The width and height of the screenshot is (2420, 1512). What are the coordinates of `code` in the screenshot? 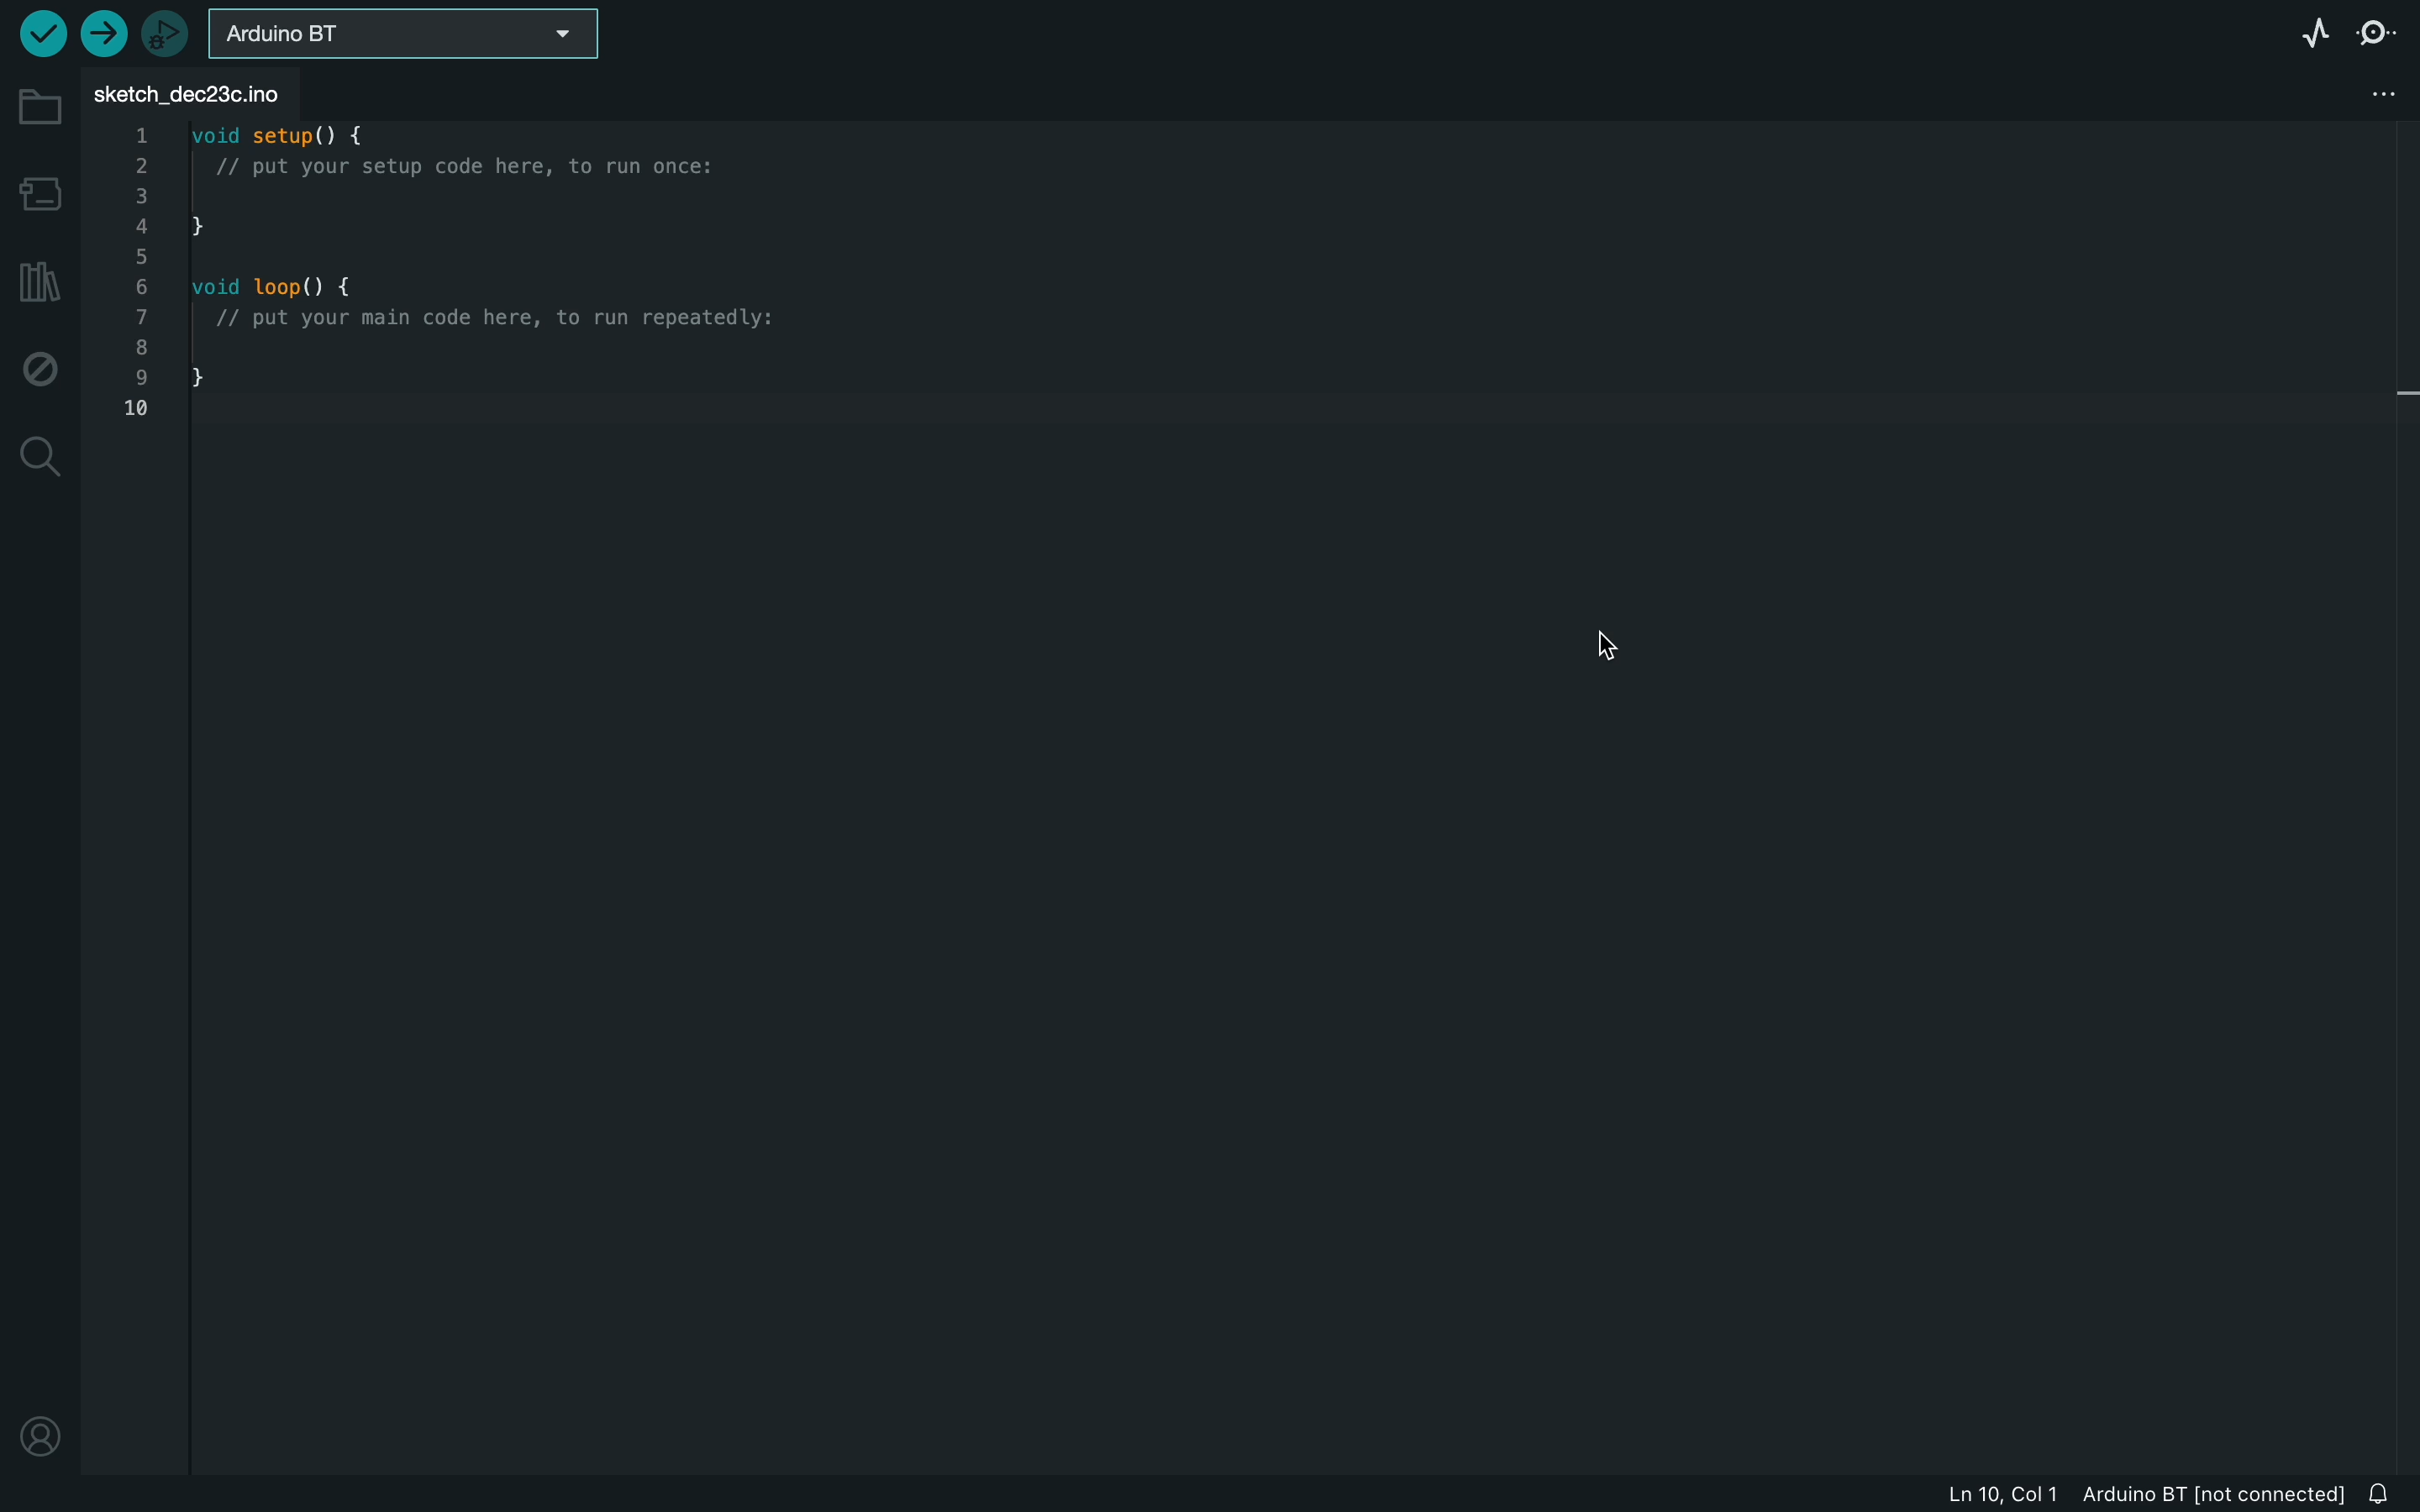 It's located at (495, 285).